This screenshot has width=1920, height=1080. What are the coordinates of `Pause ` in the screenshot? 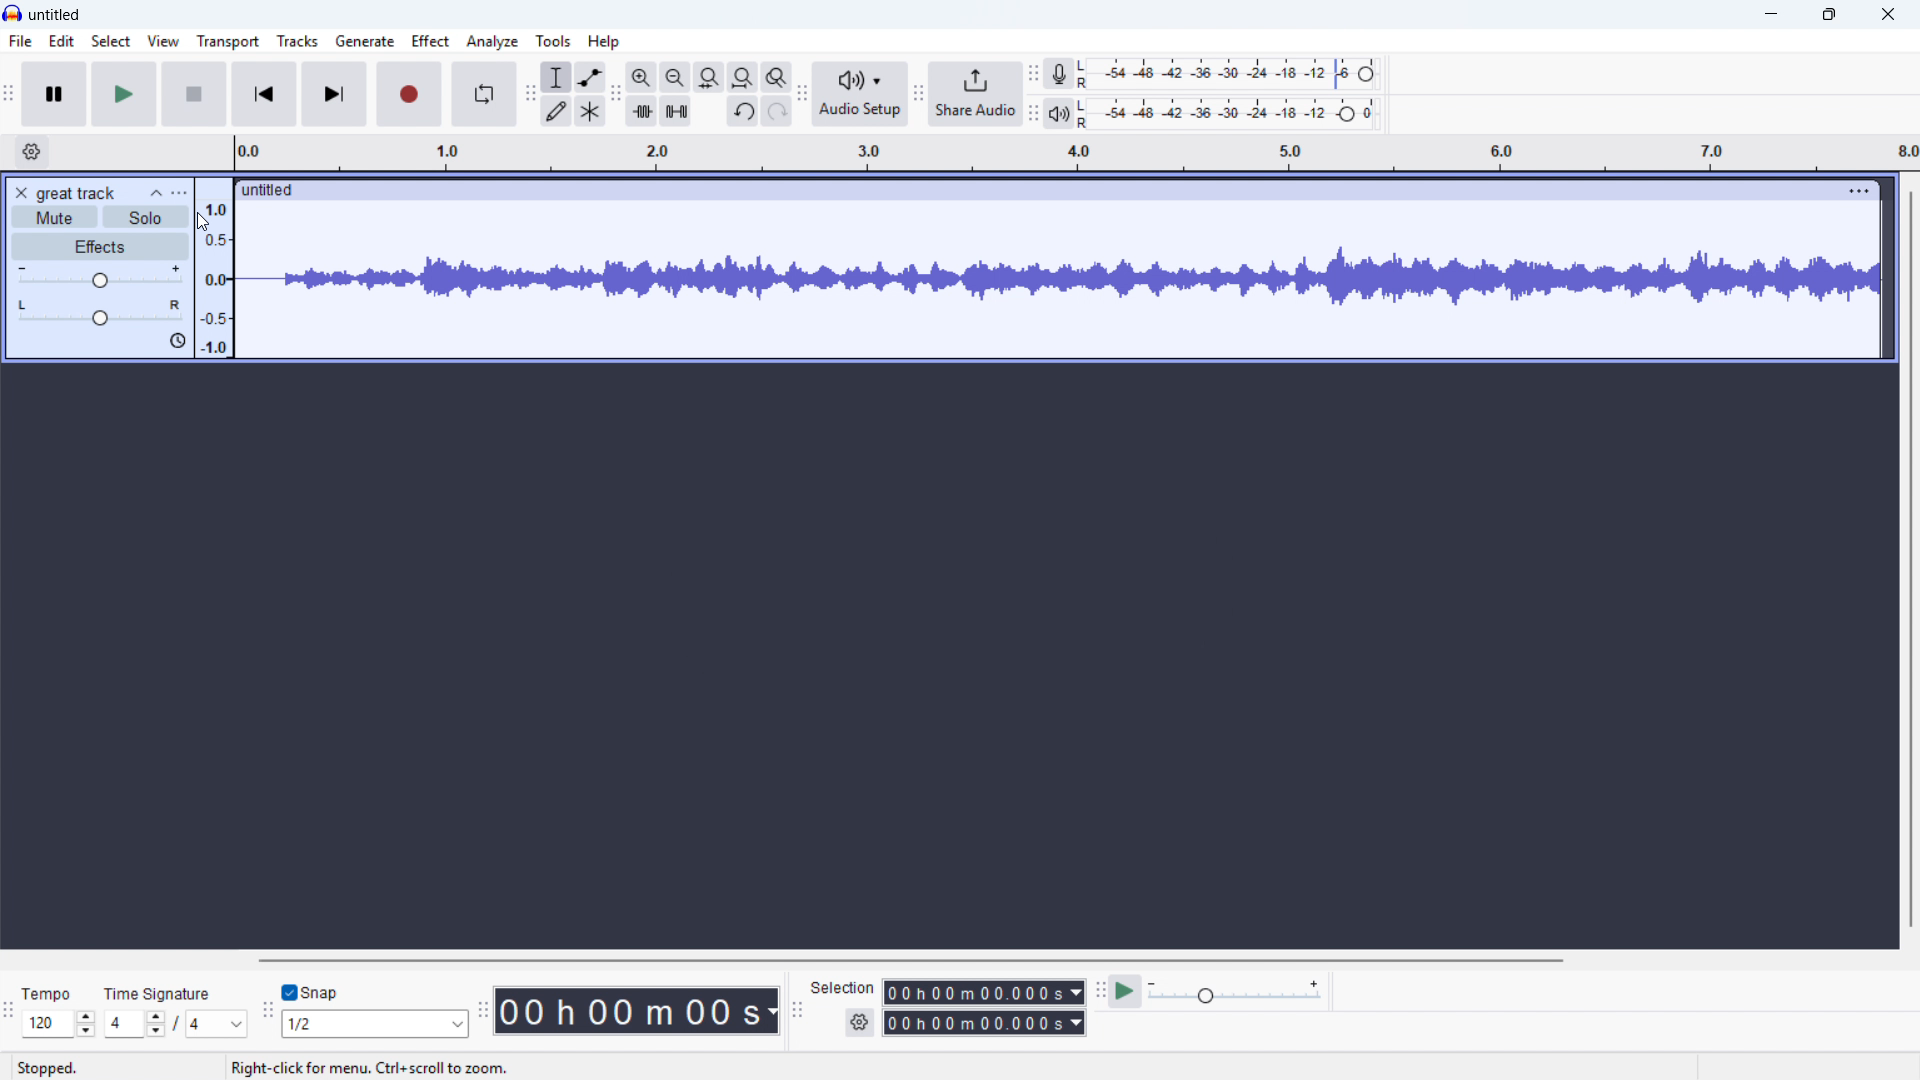 It's located at (55, 95).